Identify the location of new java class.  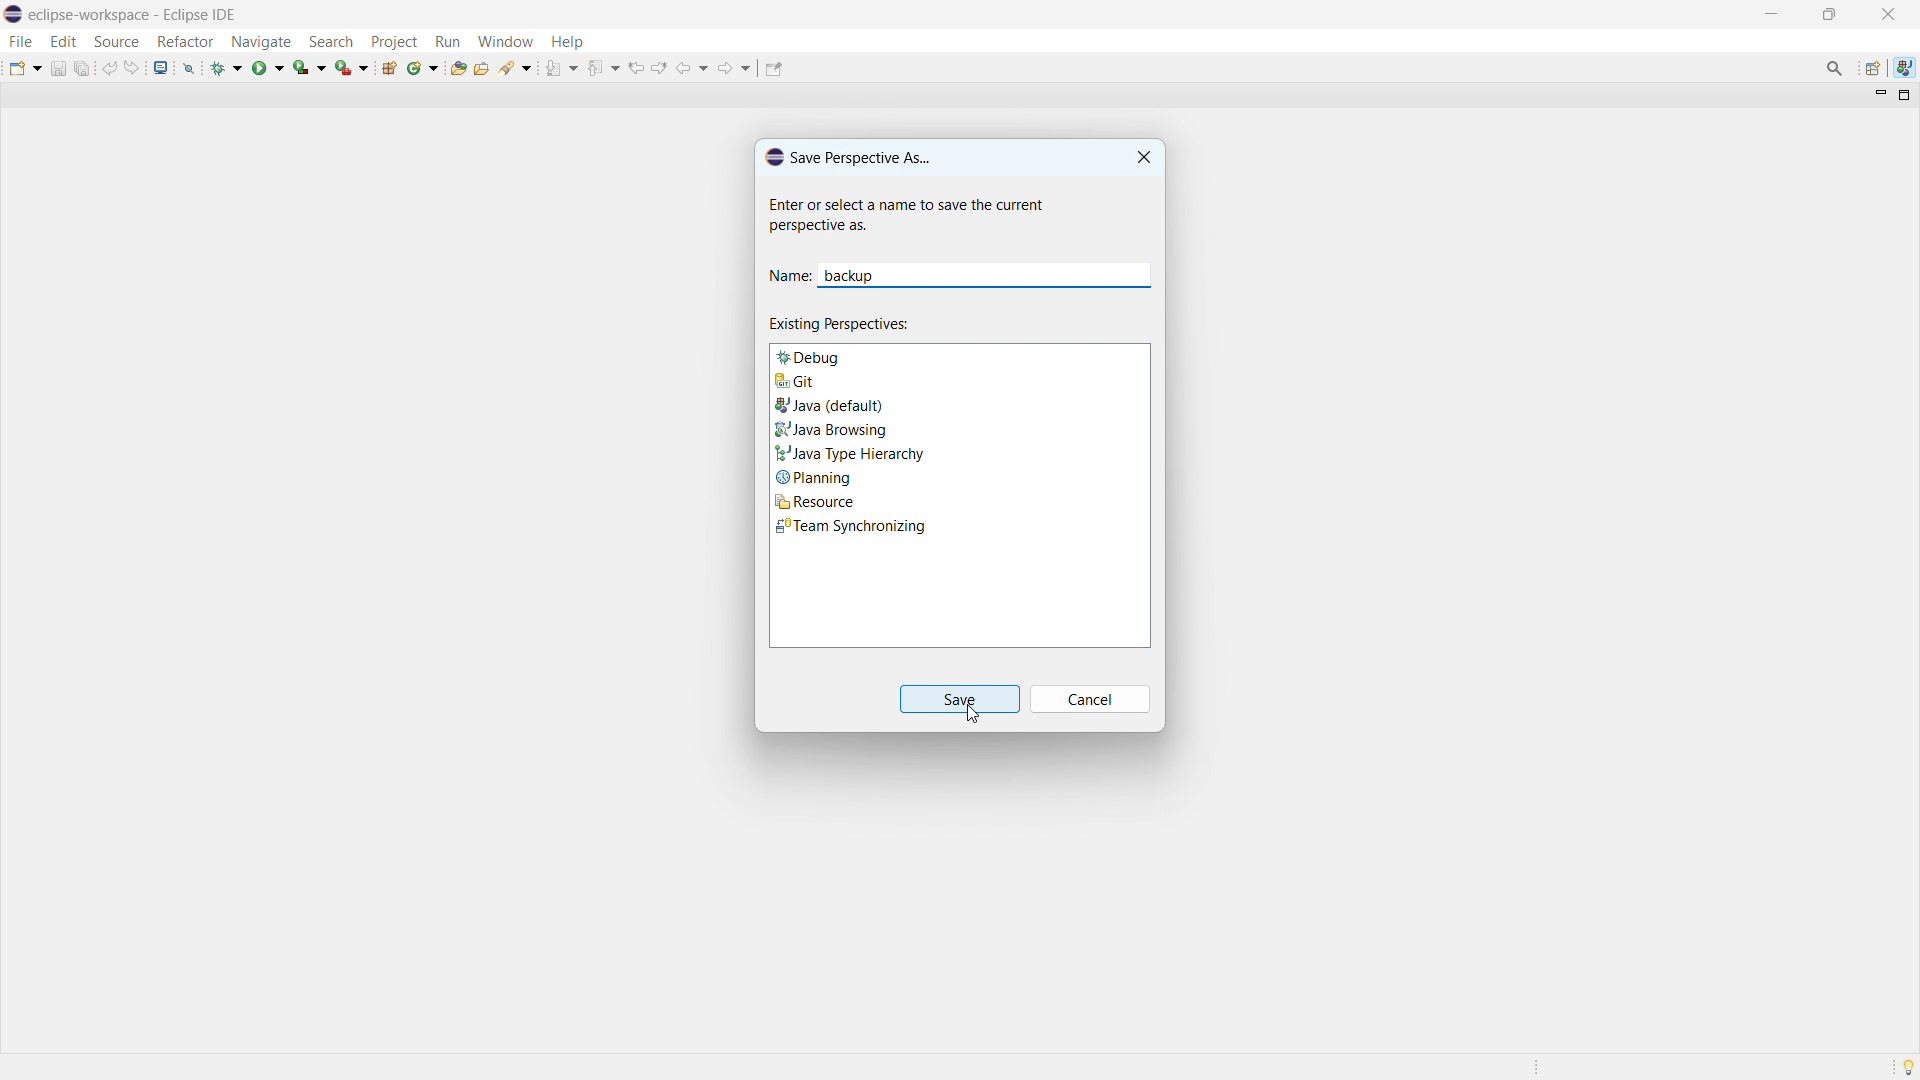
(424, 68).